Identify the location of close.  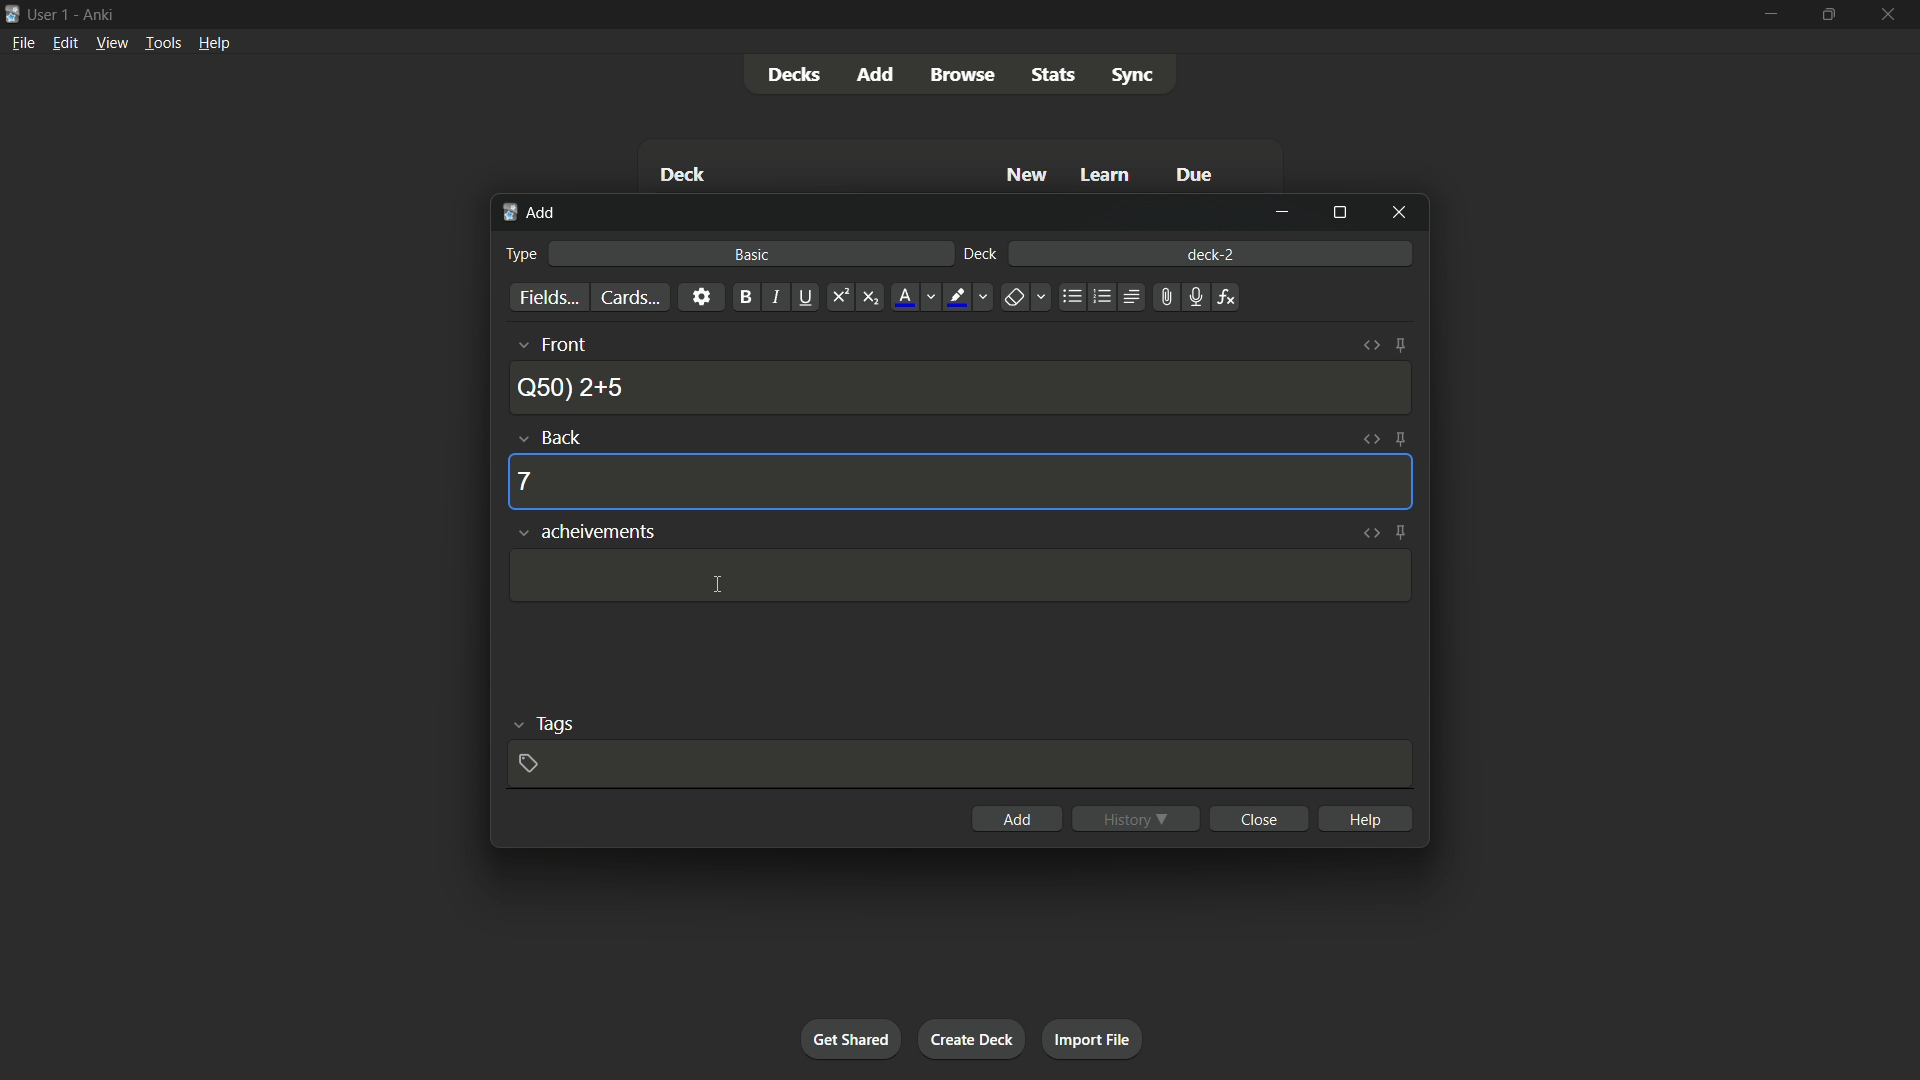
(1258, 818).